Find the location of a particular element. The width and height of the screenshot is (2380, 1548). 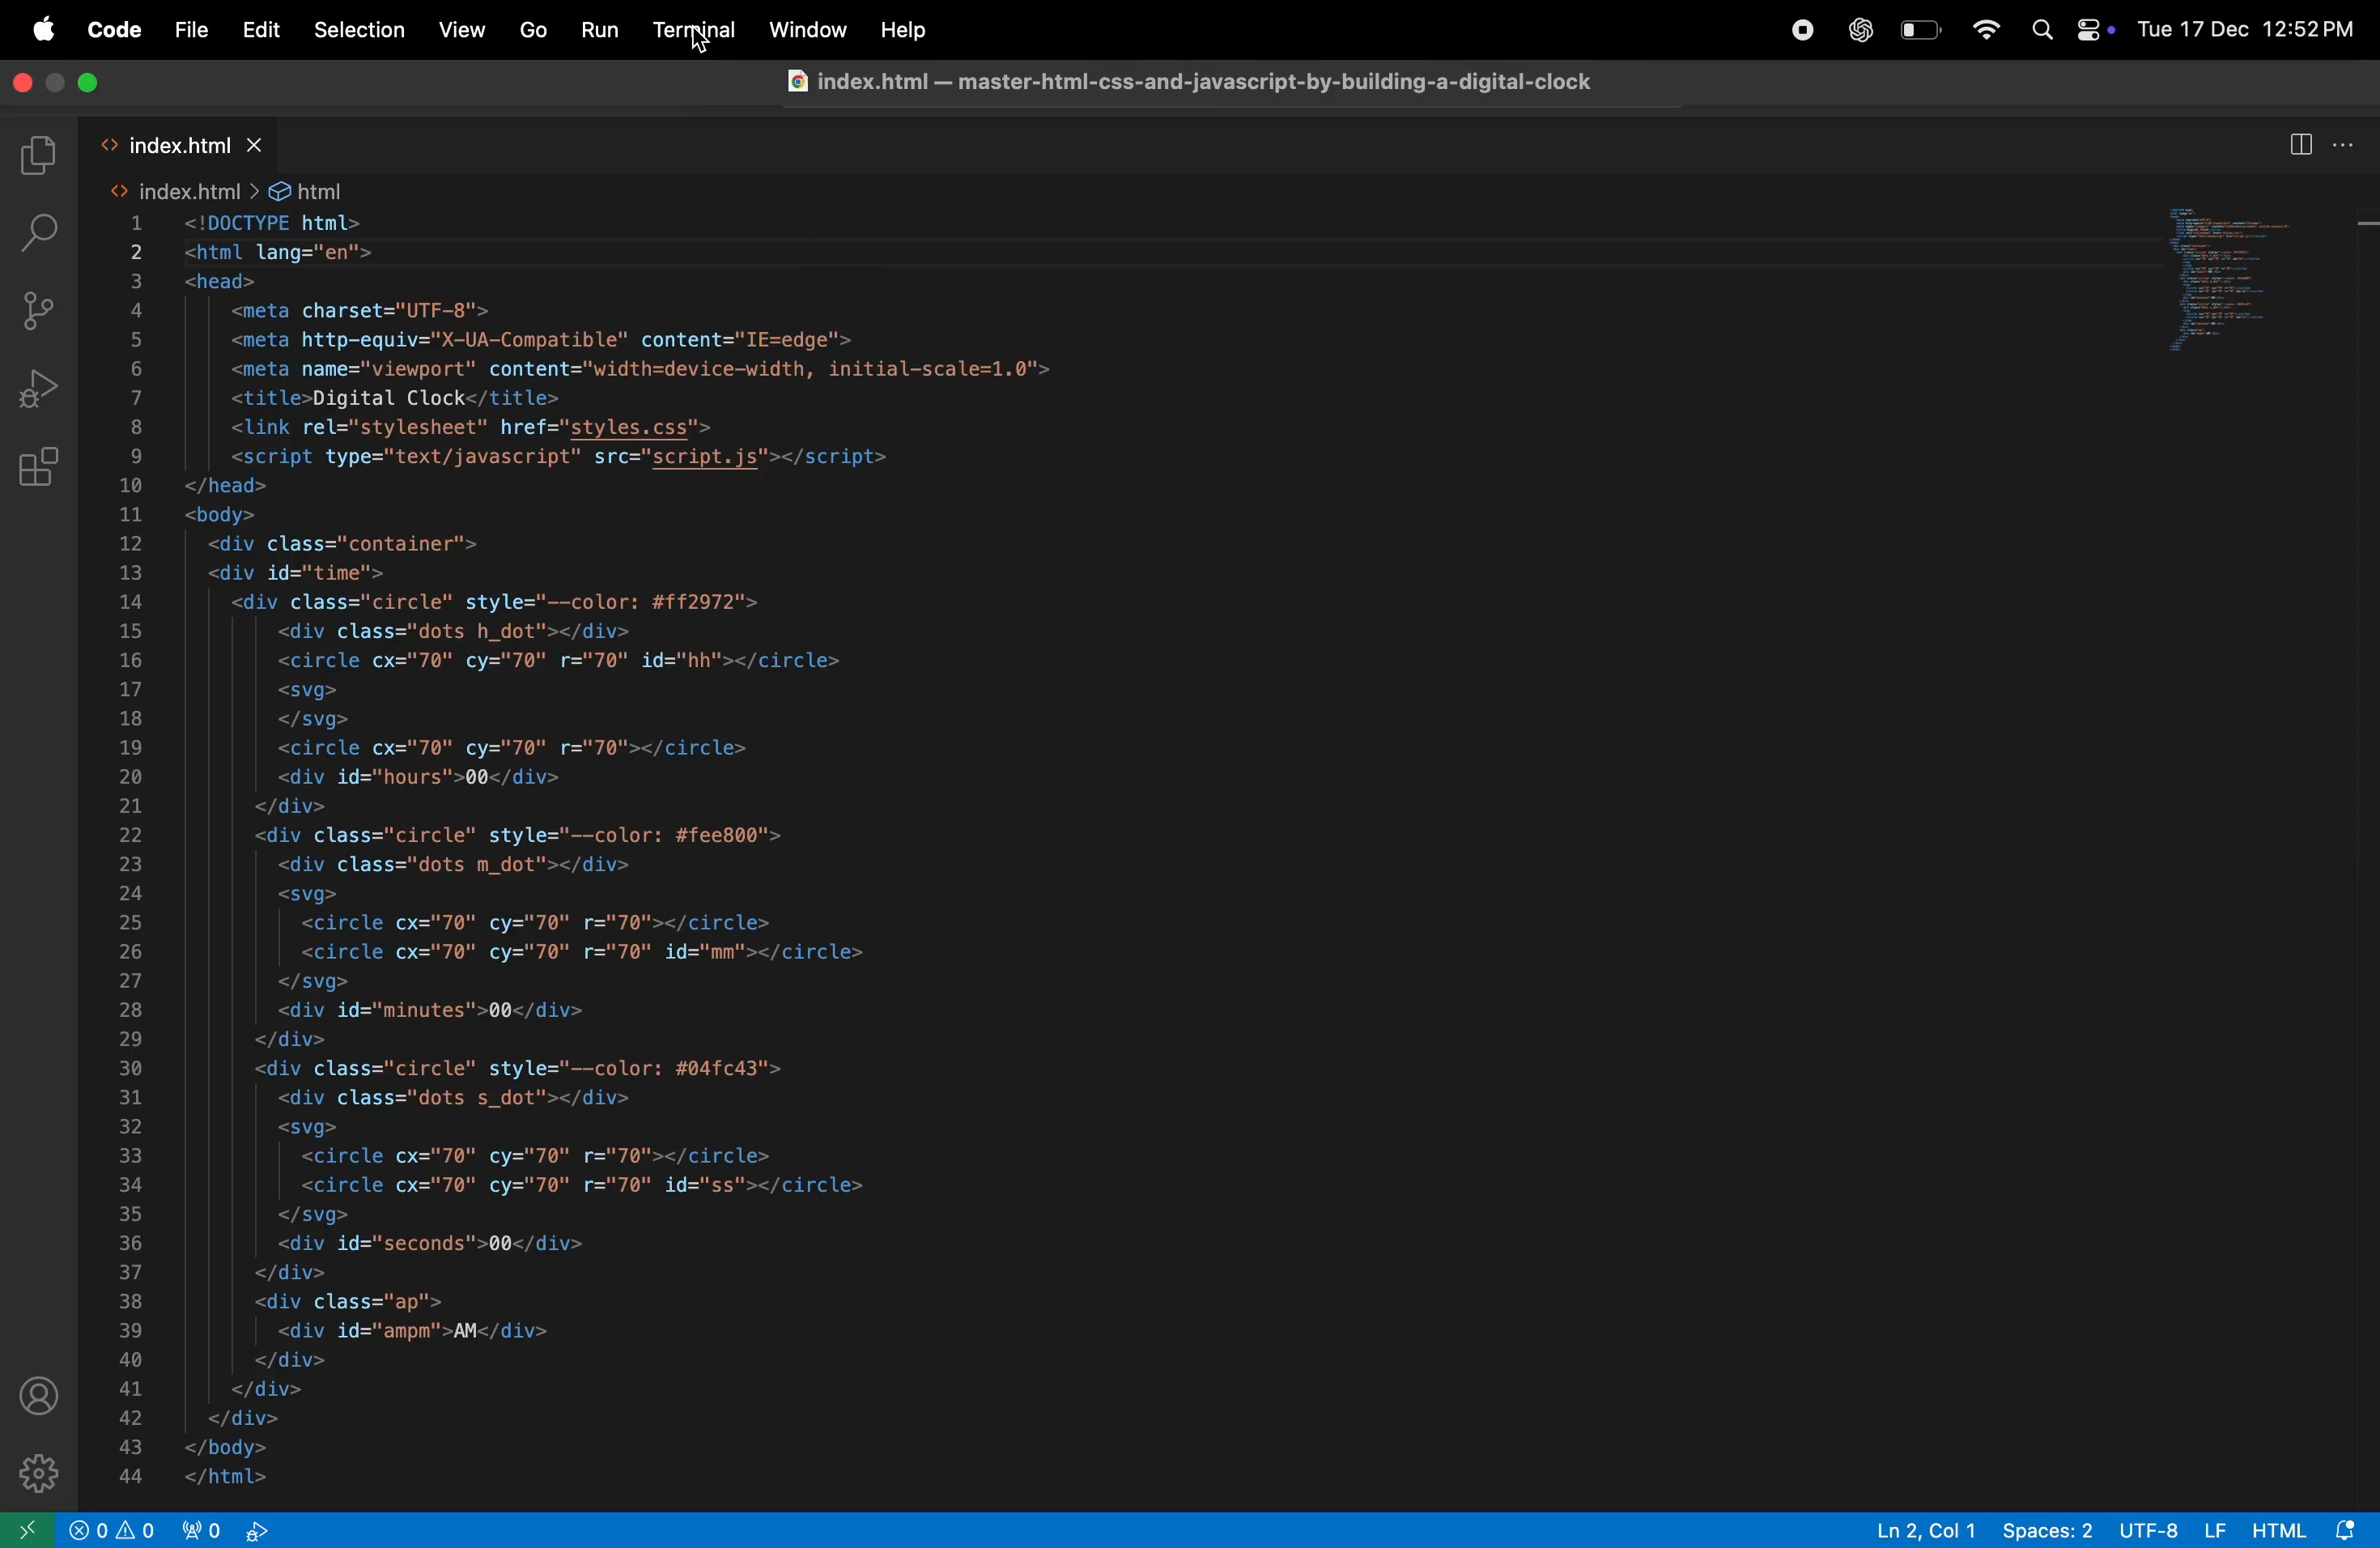

| index.html — master-html-css-and-javascript-by-building-a-digital-clock is located at coordinates (1186, 78).